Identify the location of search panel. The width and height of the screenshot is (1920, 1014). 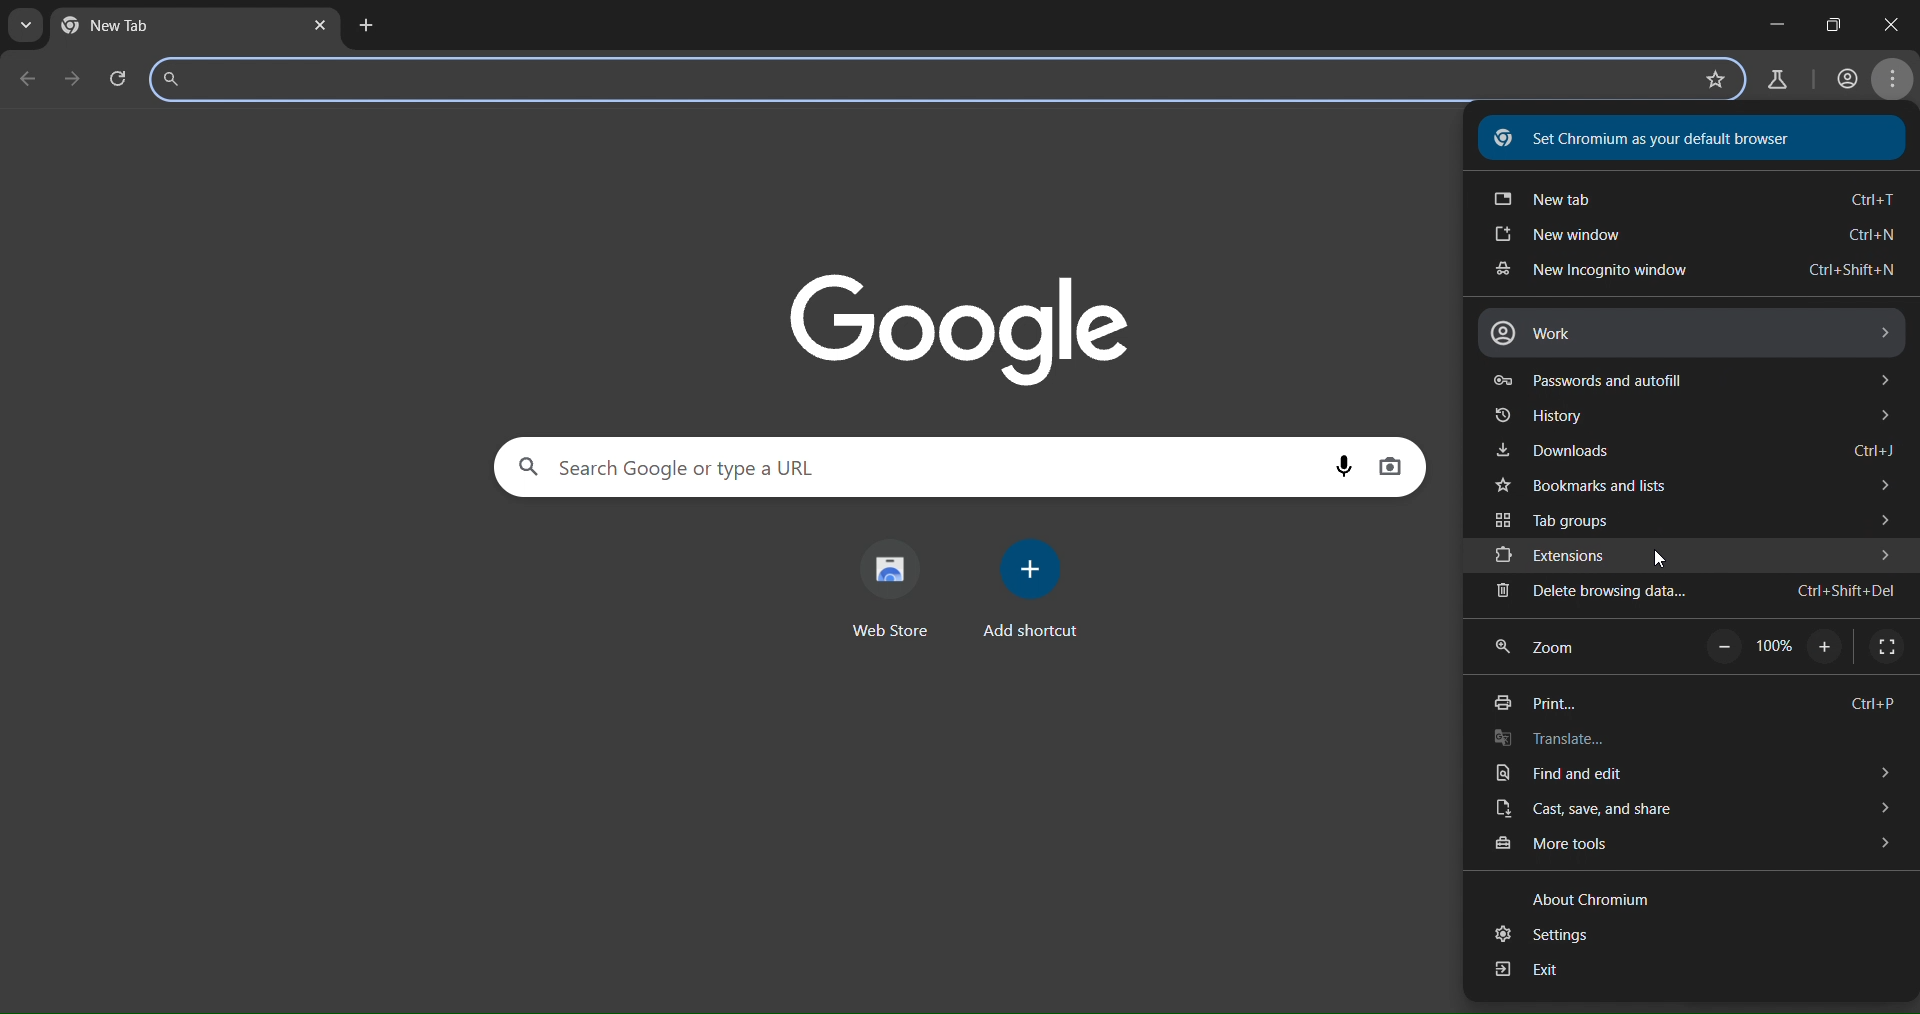
(912, 82).